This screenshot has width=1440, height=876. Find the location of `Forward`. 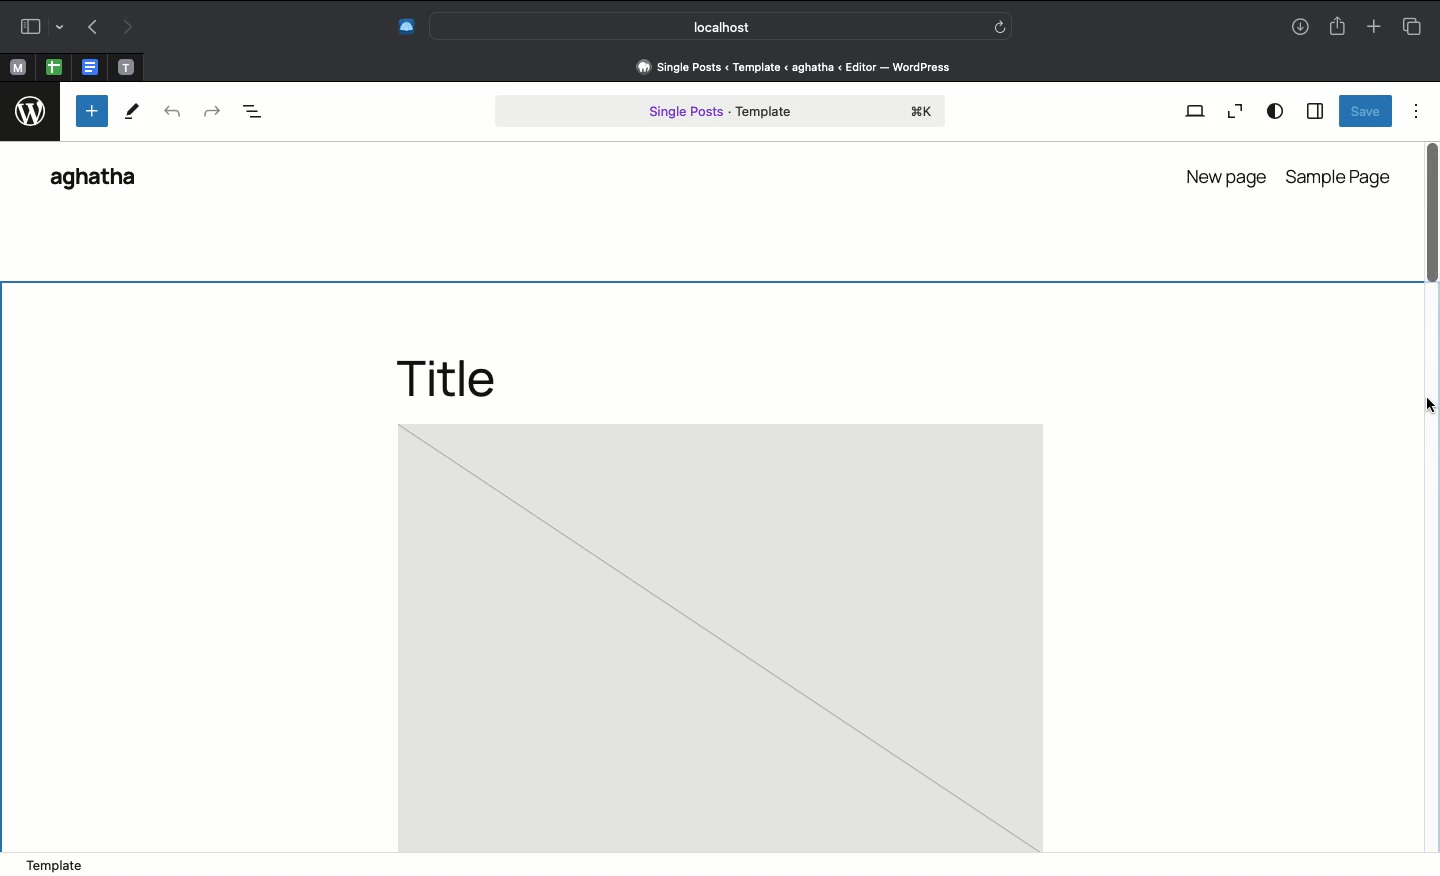

Forward is located at coordinates (129, 28).